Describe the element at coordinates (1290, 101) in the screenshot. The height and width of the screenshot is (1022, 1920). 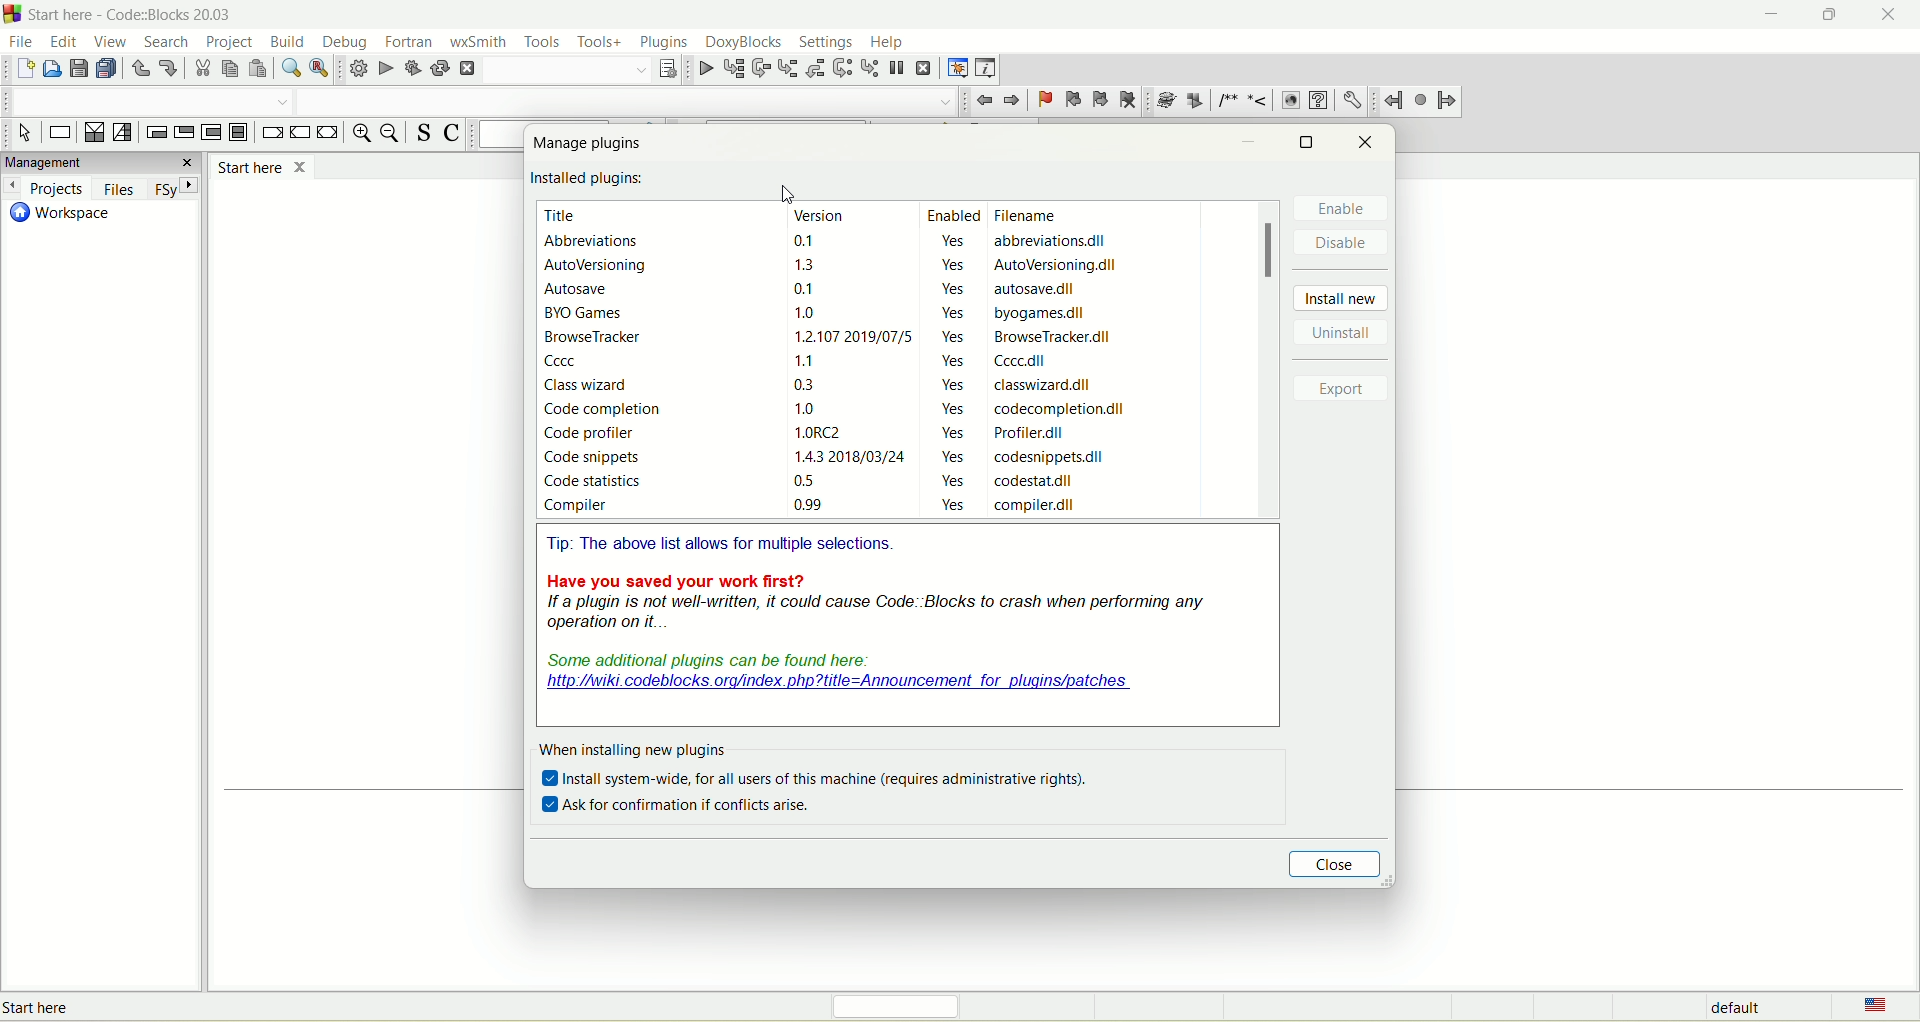
I see `web` at that location.